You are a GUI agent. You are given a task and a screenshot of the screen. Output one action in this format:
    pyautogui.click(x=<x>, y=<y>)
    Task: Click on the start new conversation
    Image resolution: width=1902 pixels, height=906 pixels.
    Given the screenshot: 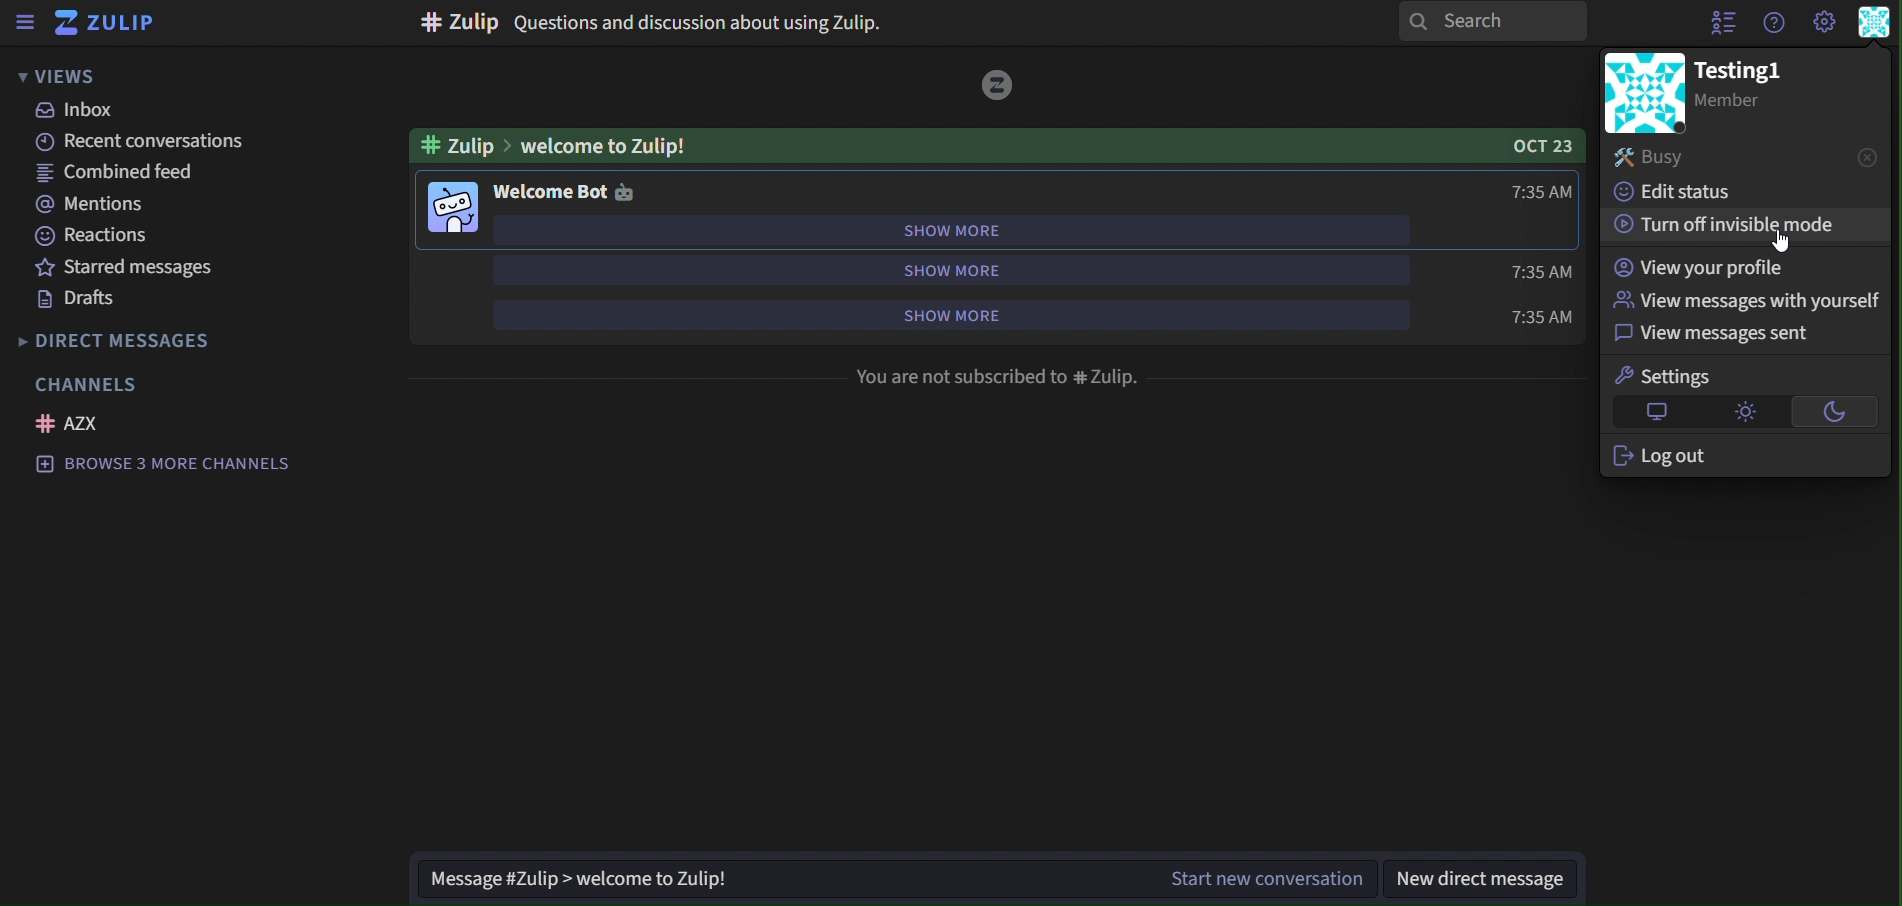 What is the action you would take?
    pyautogui.click(x=897, y=880)
    